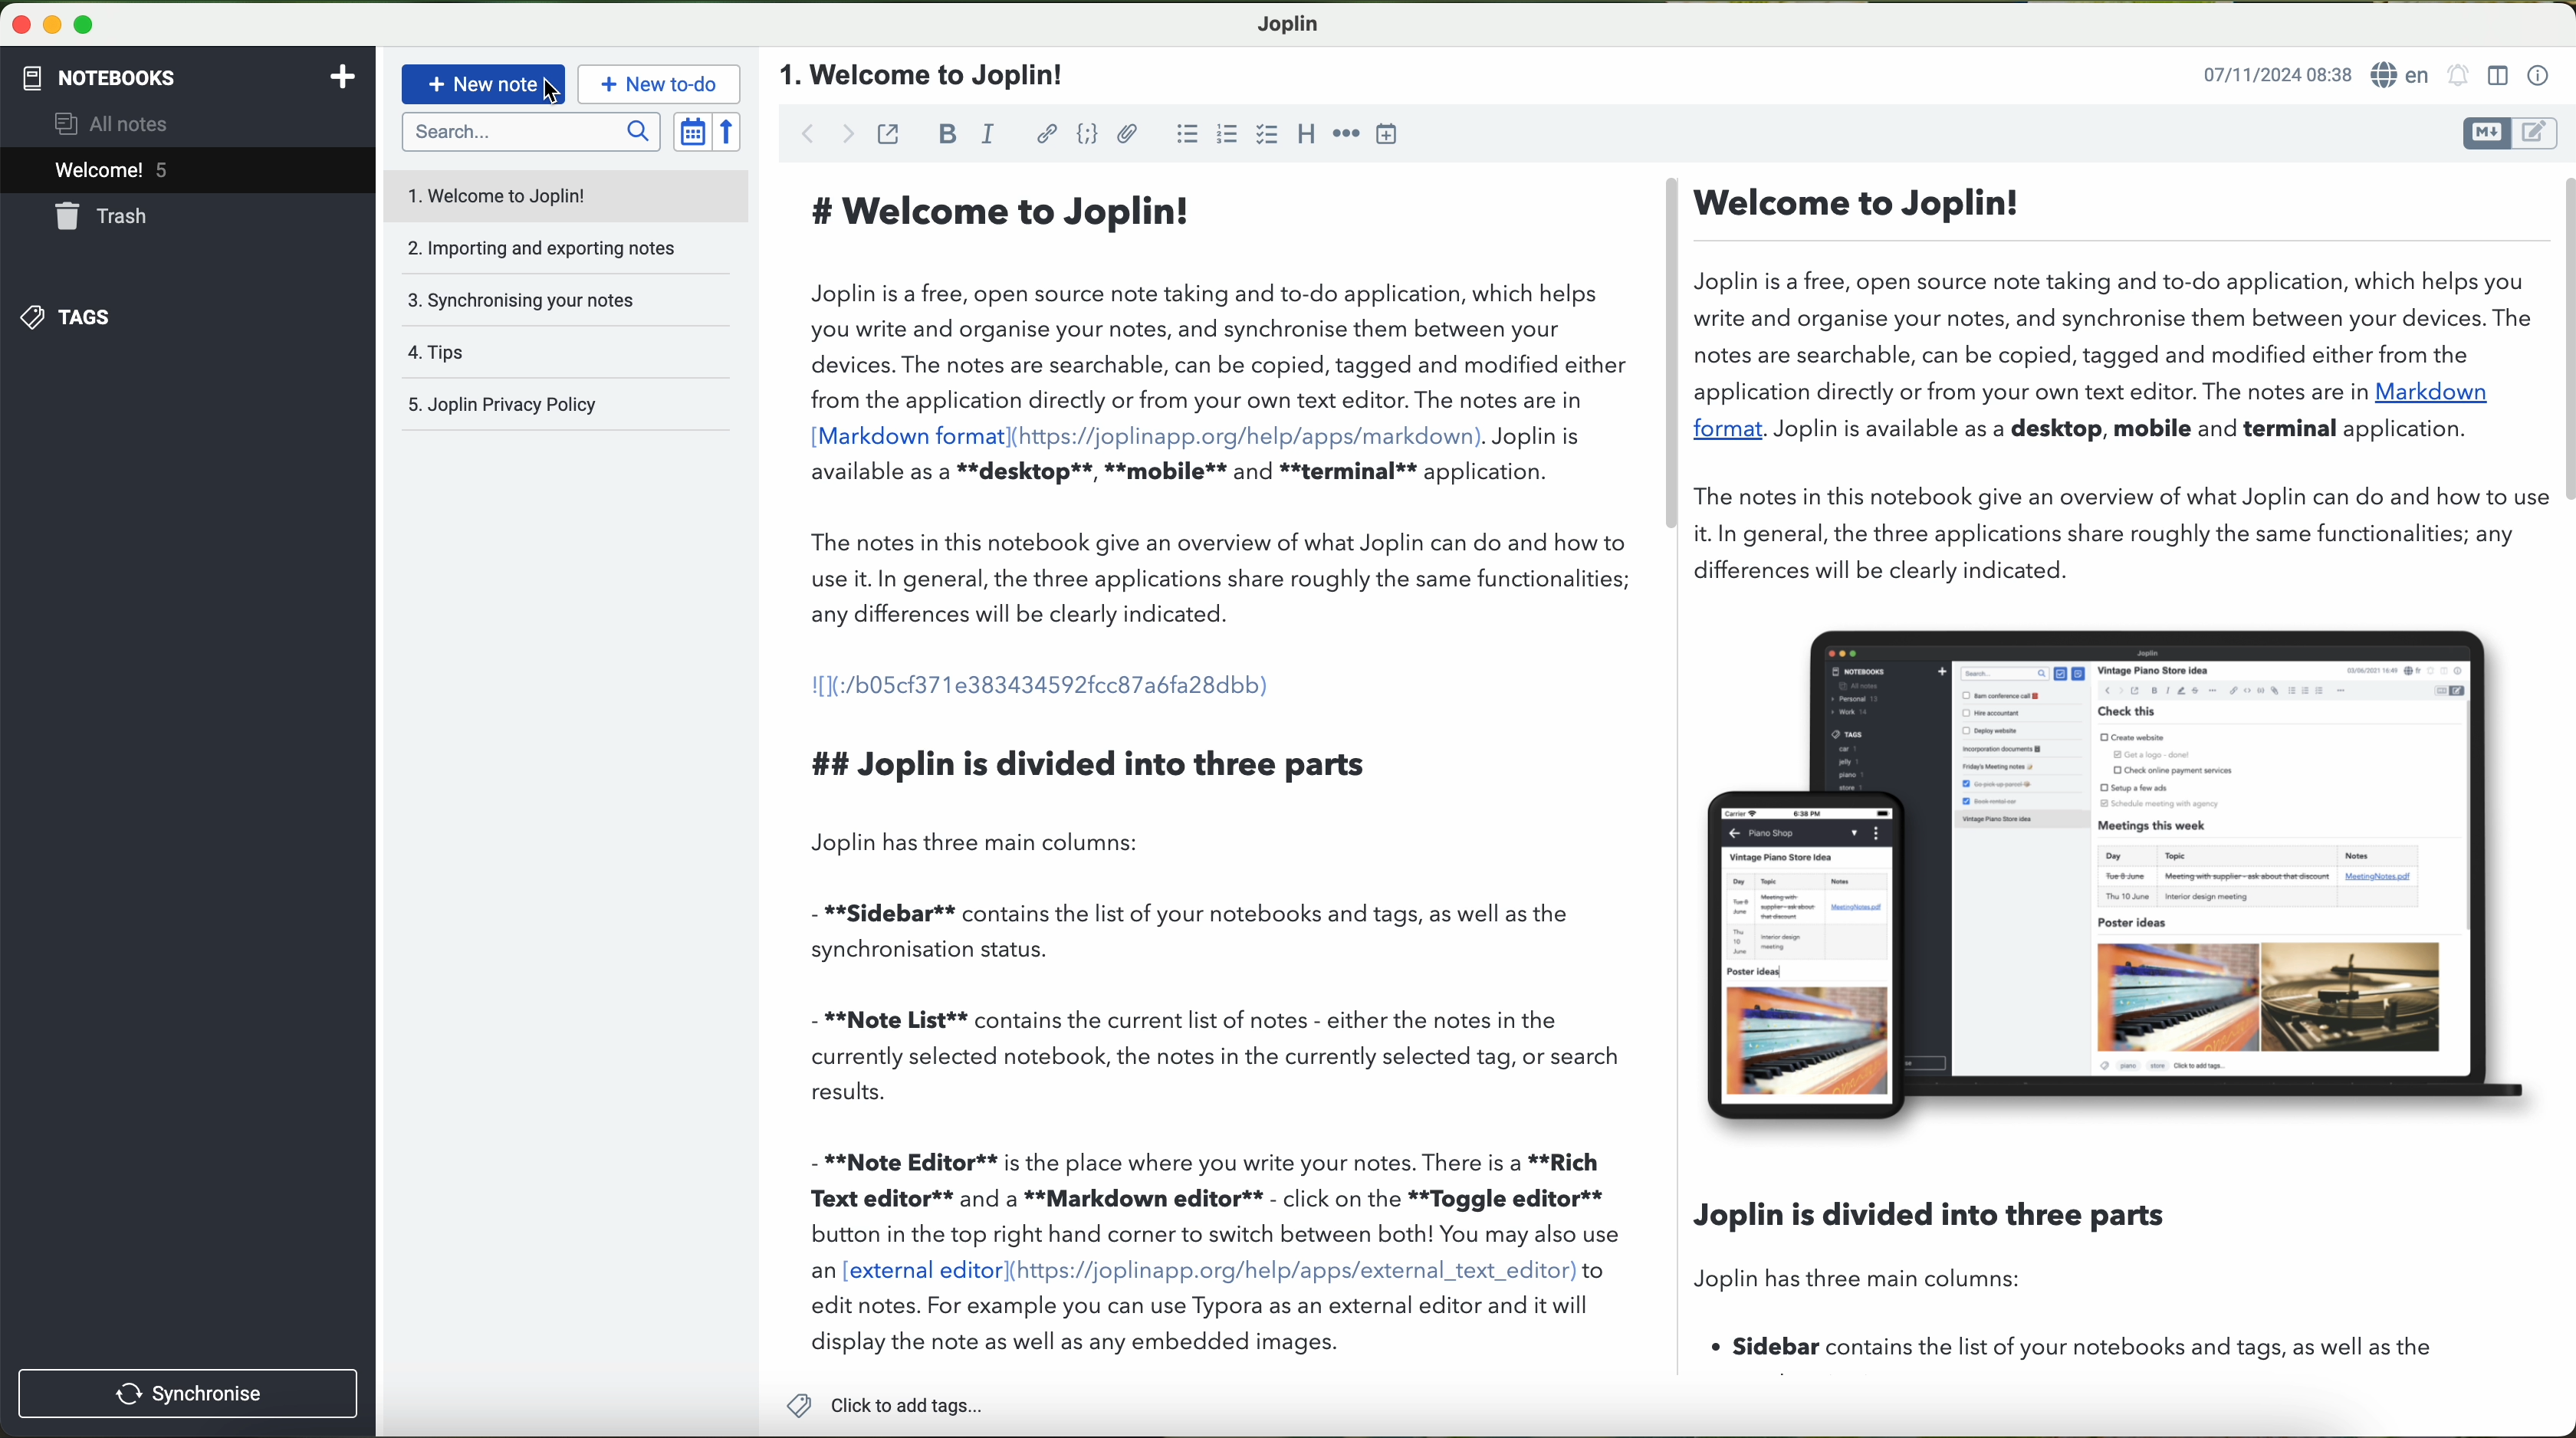 This screenshot has width=2576, height=1438. I want to click on trash, so click(105, 216).